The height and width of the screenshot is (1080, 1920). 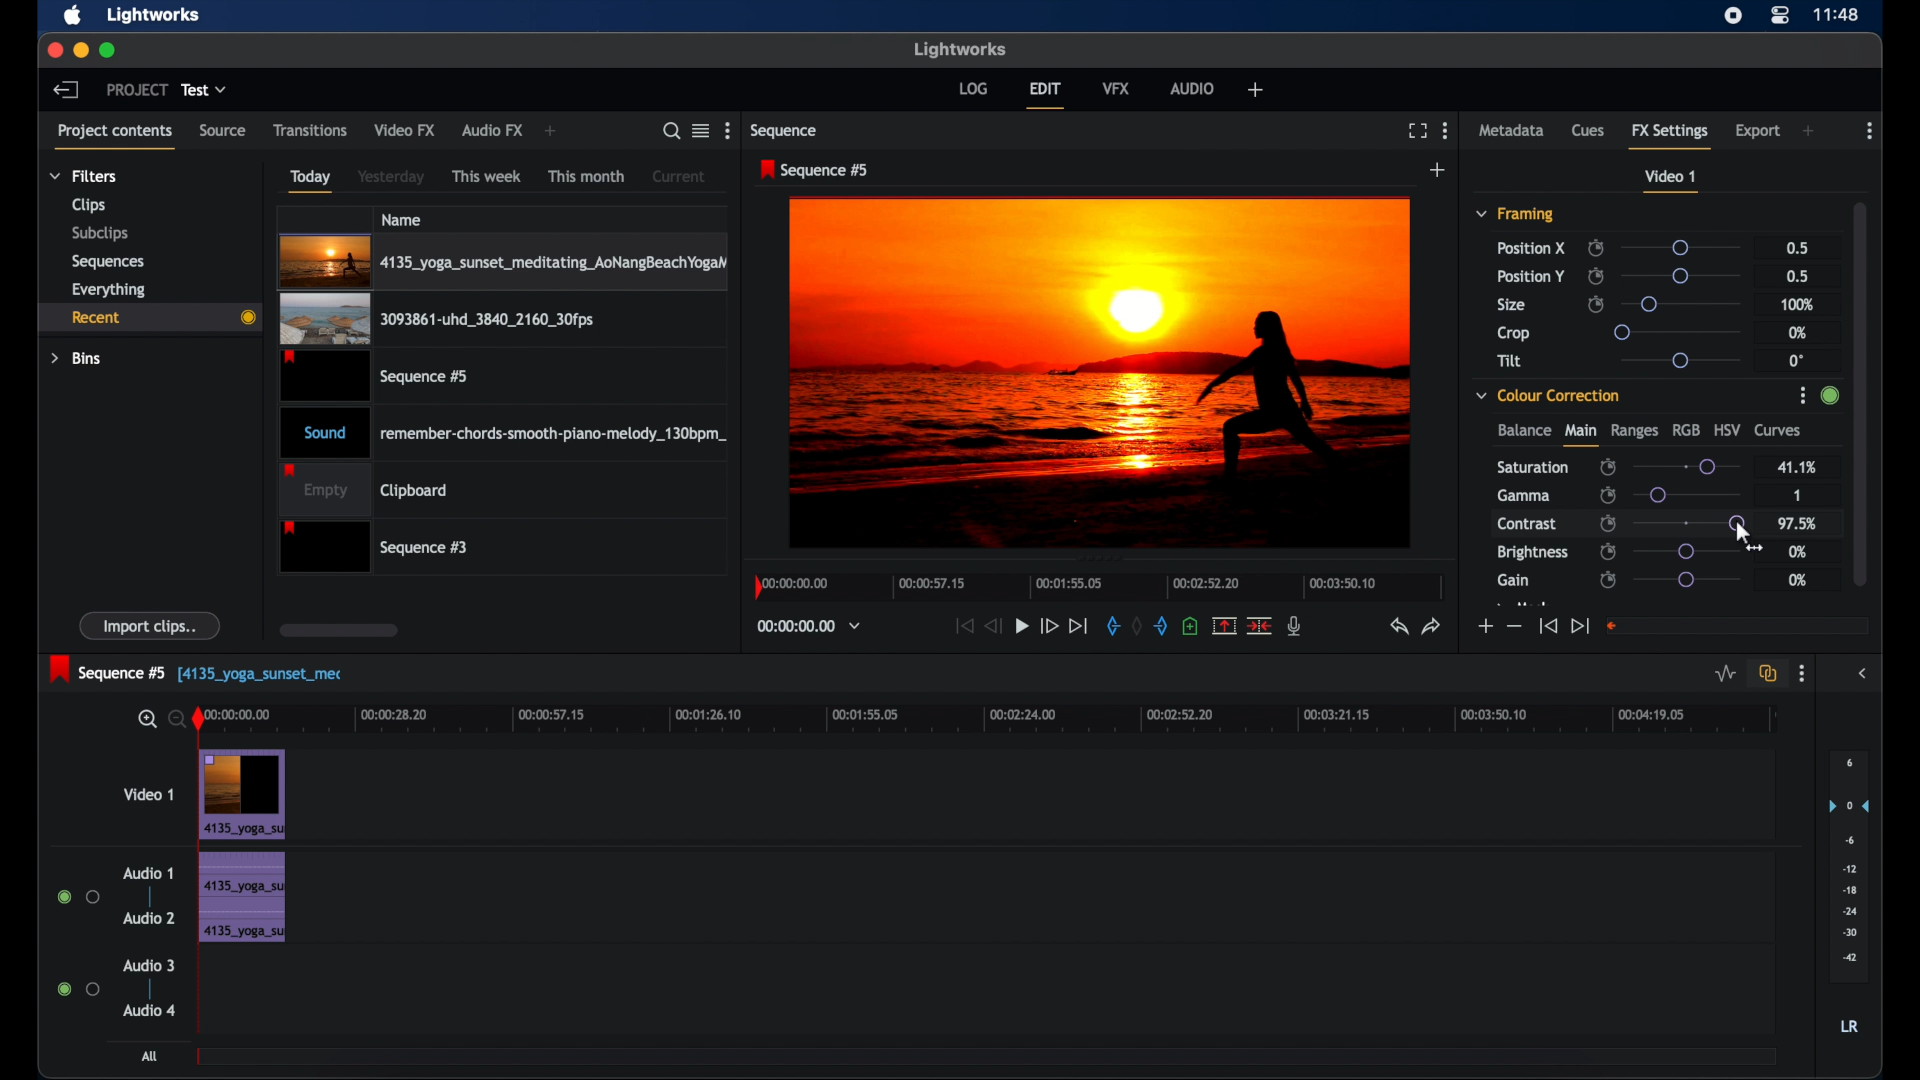 I want to click on slider, so click(x=1693, y=495).